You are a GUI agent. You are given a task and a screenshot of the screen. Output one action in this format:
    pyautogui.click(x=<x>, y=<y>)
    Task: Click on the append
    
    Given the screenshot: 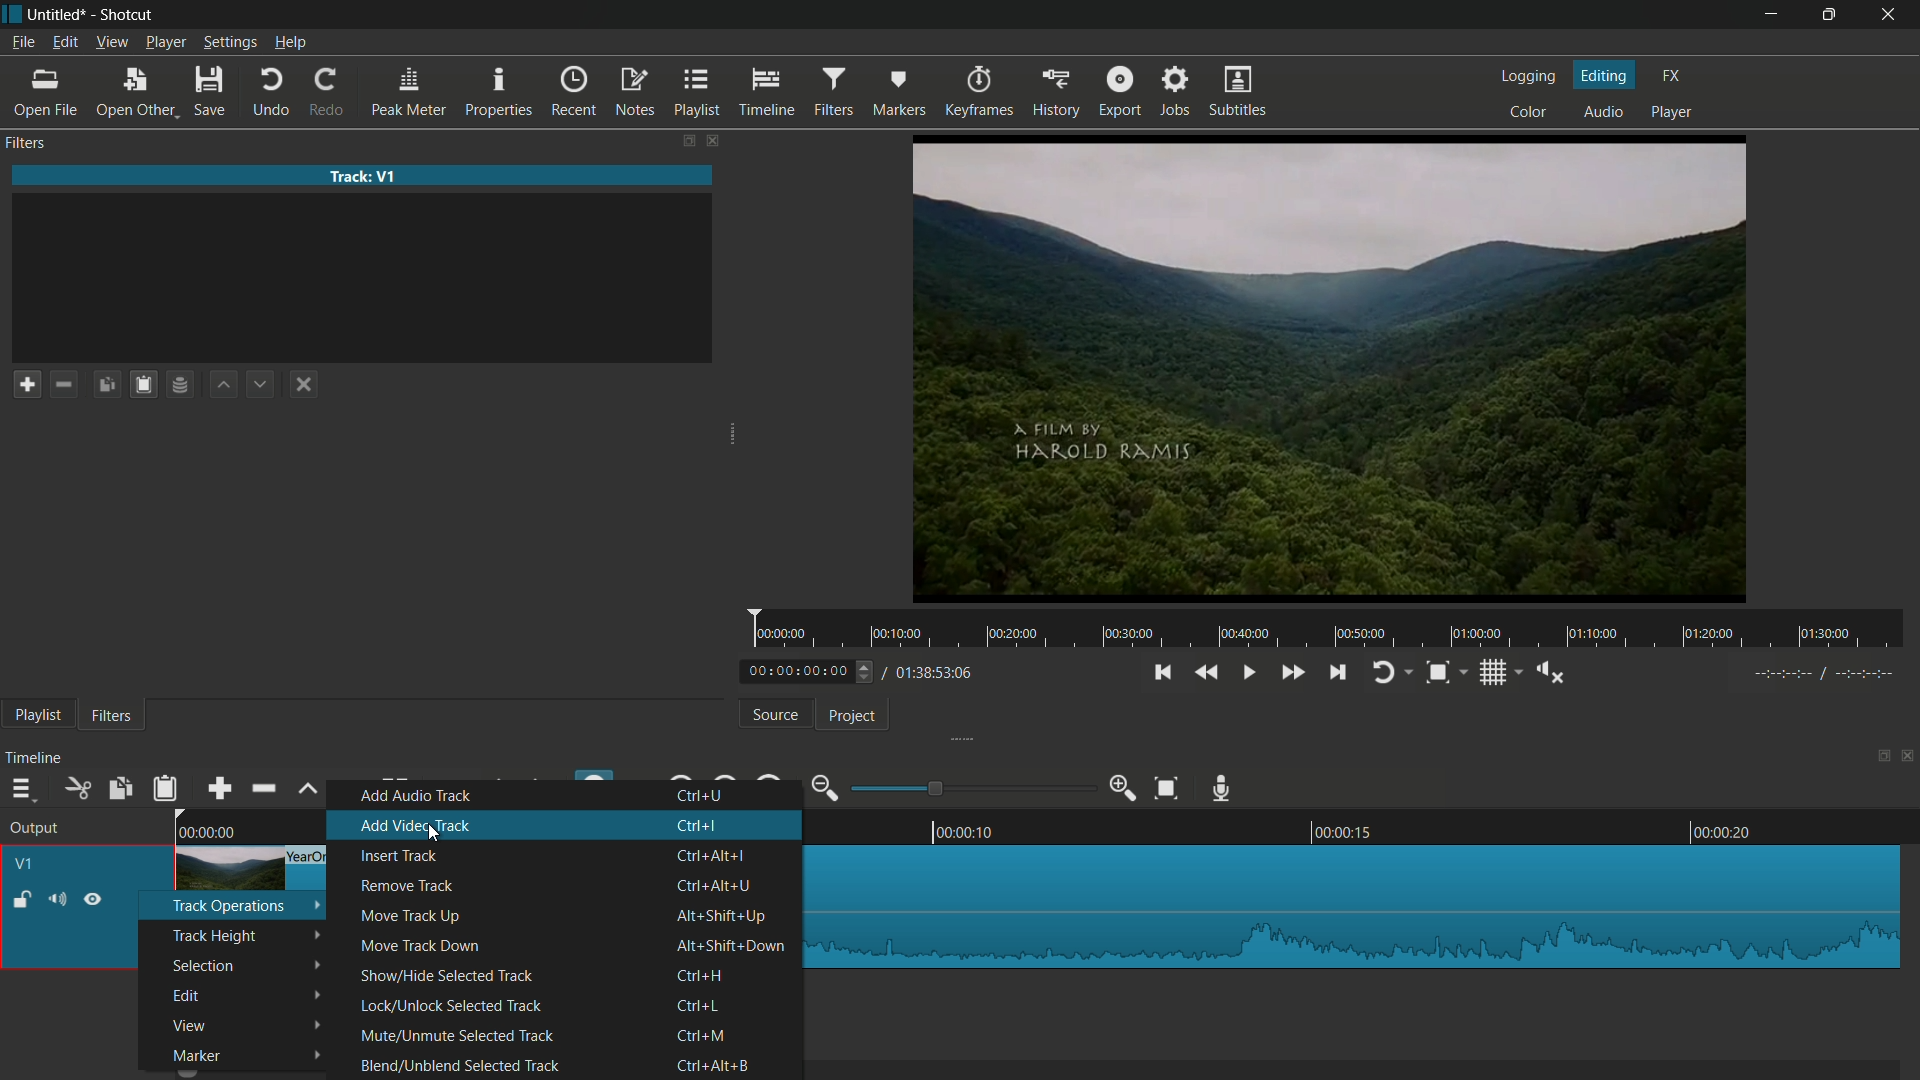 What is the action you would take?
    pyautogui.click(x=215, y=788)
    